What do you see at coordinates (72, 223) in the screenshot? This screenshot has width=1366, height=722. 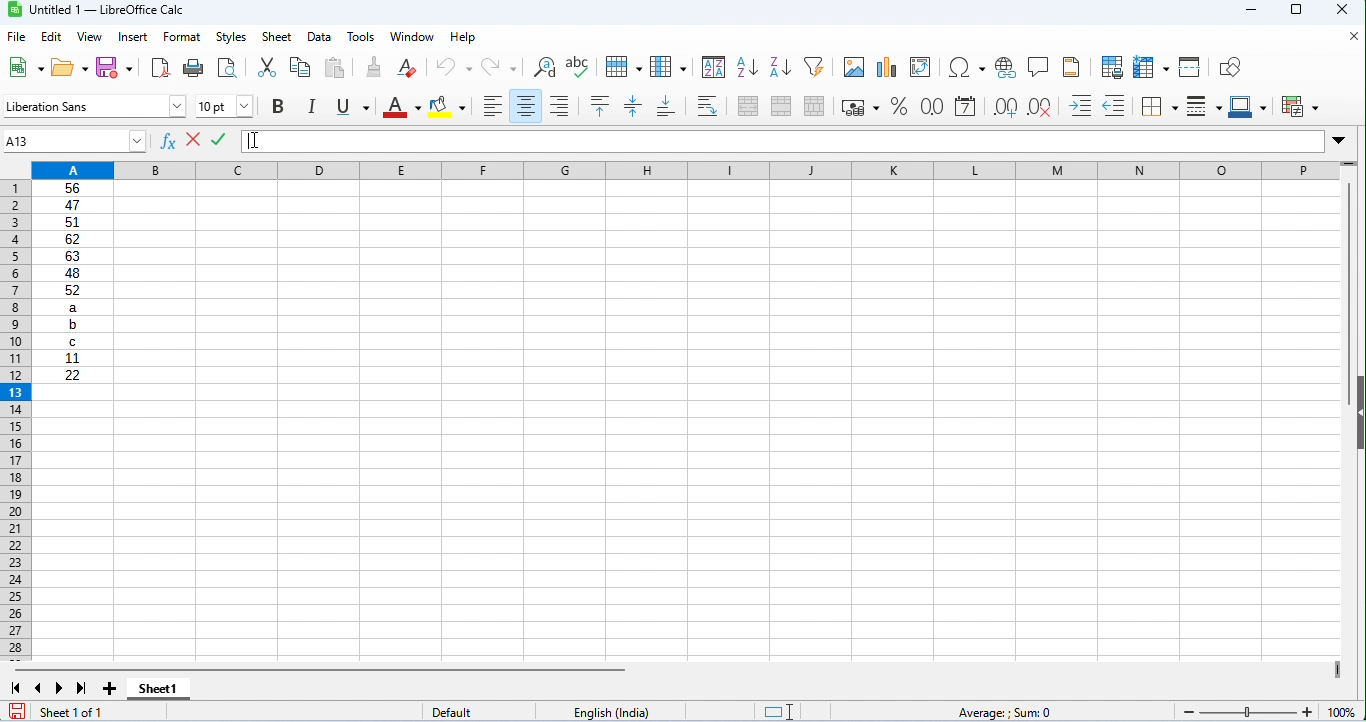 I see `51` at bounding box center [72, 223].